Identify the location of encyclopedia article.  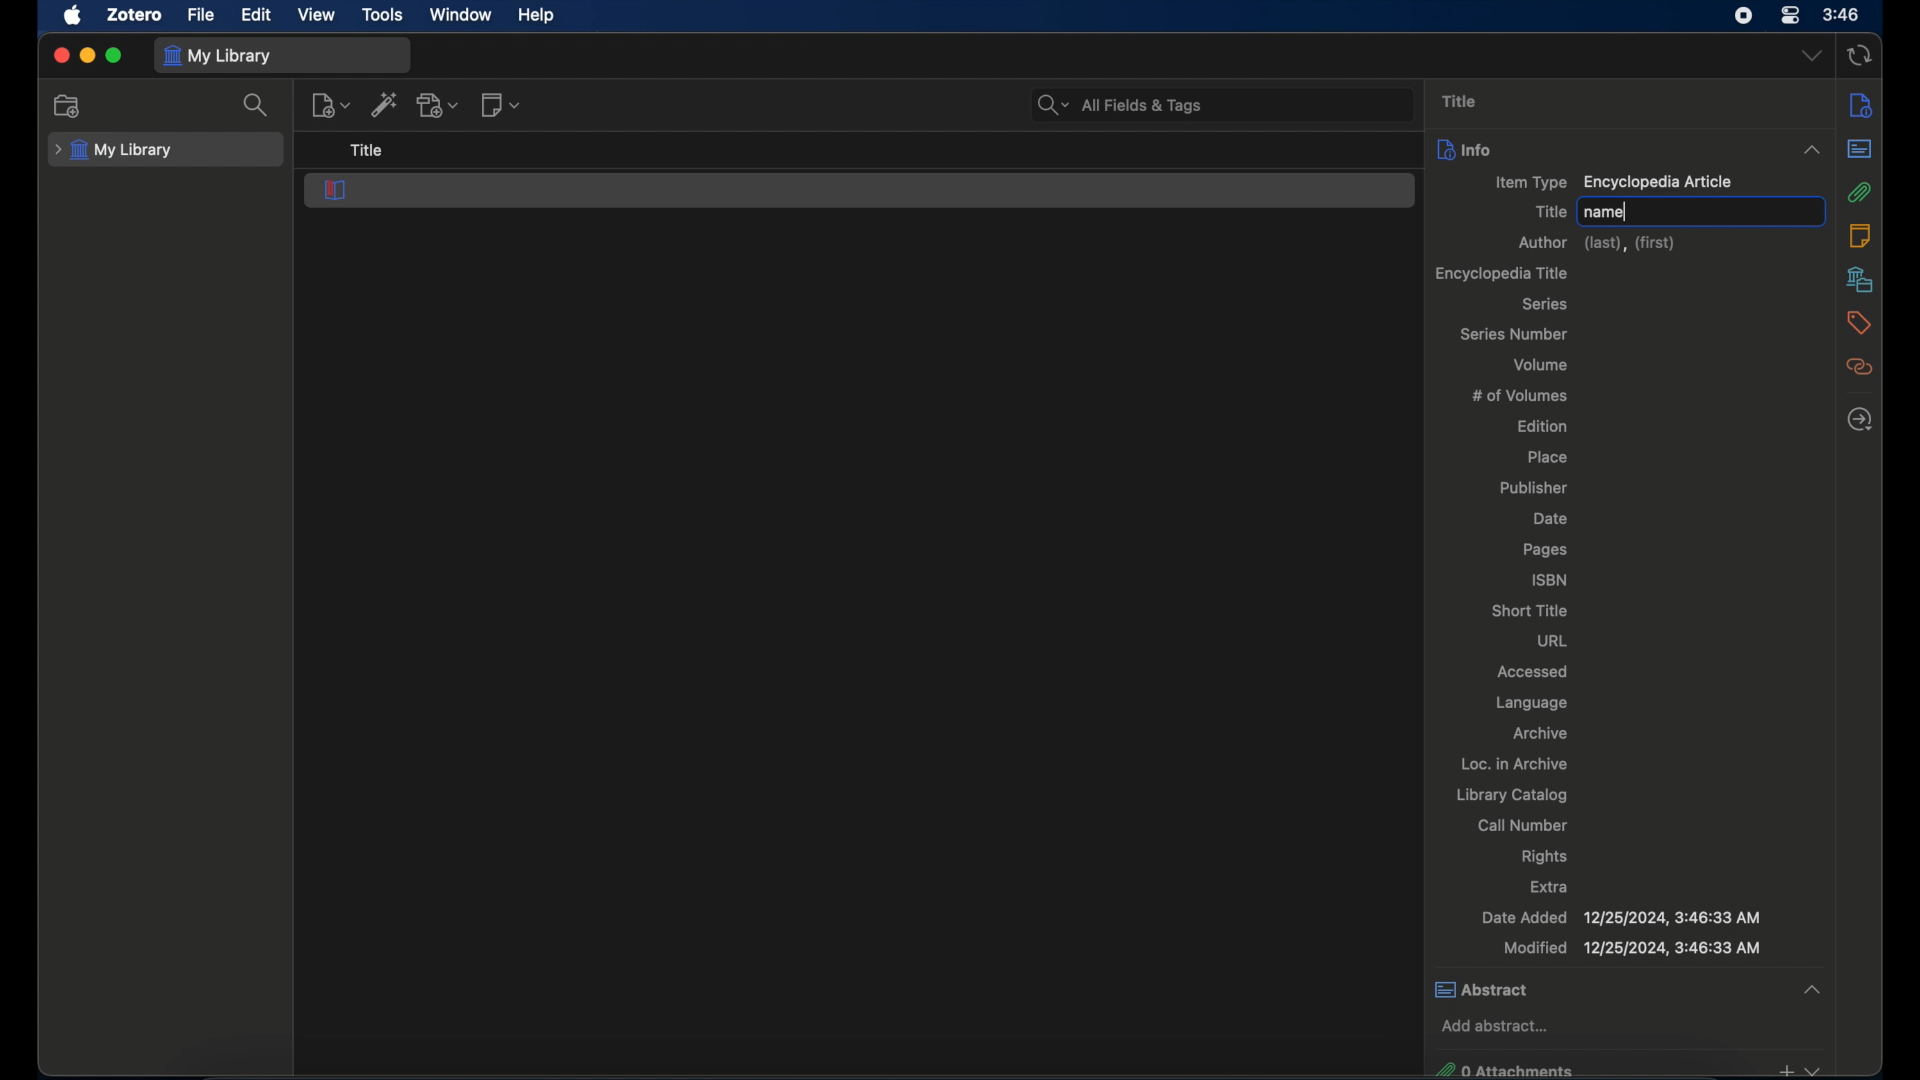
(335, 190).